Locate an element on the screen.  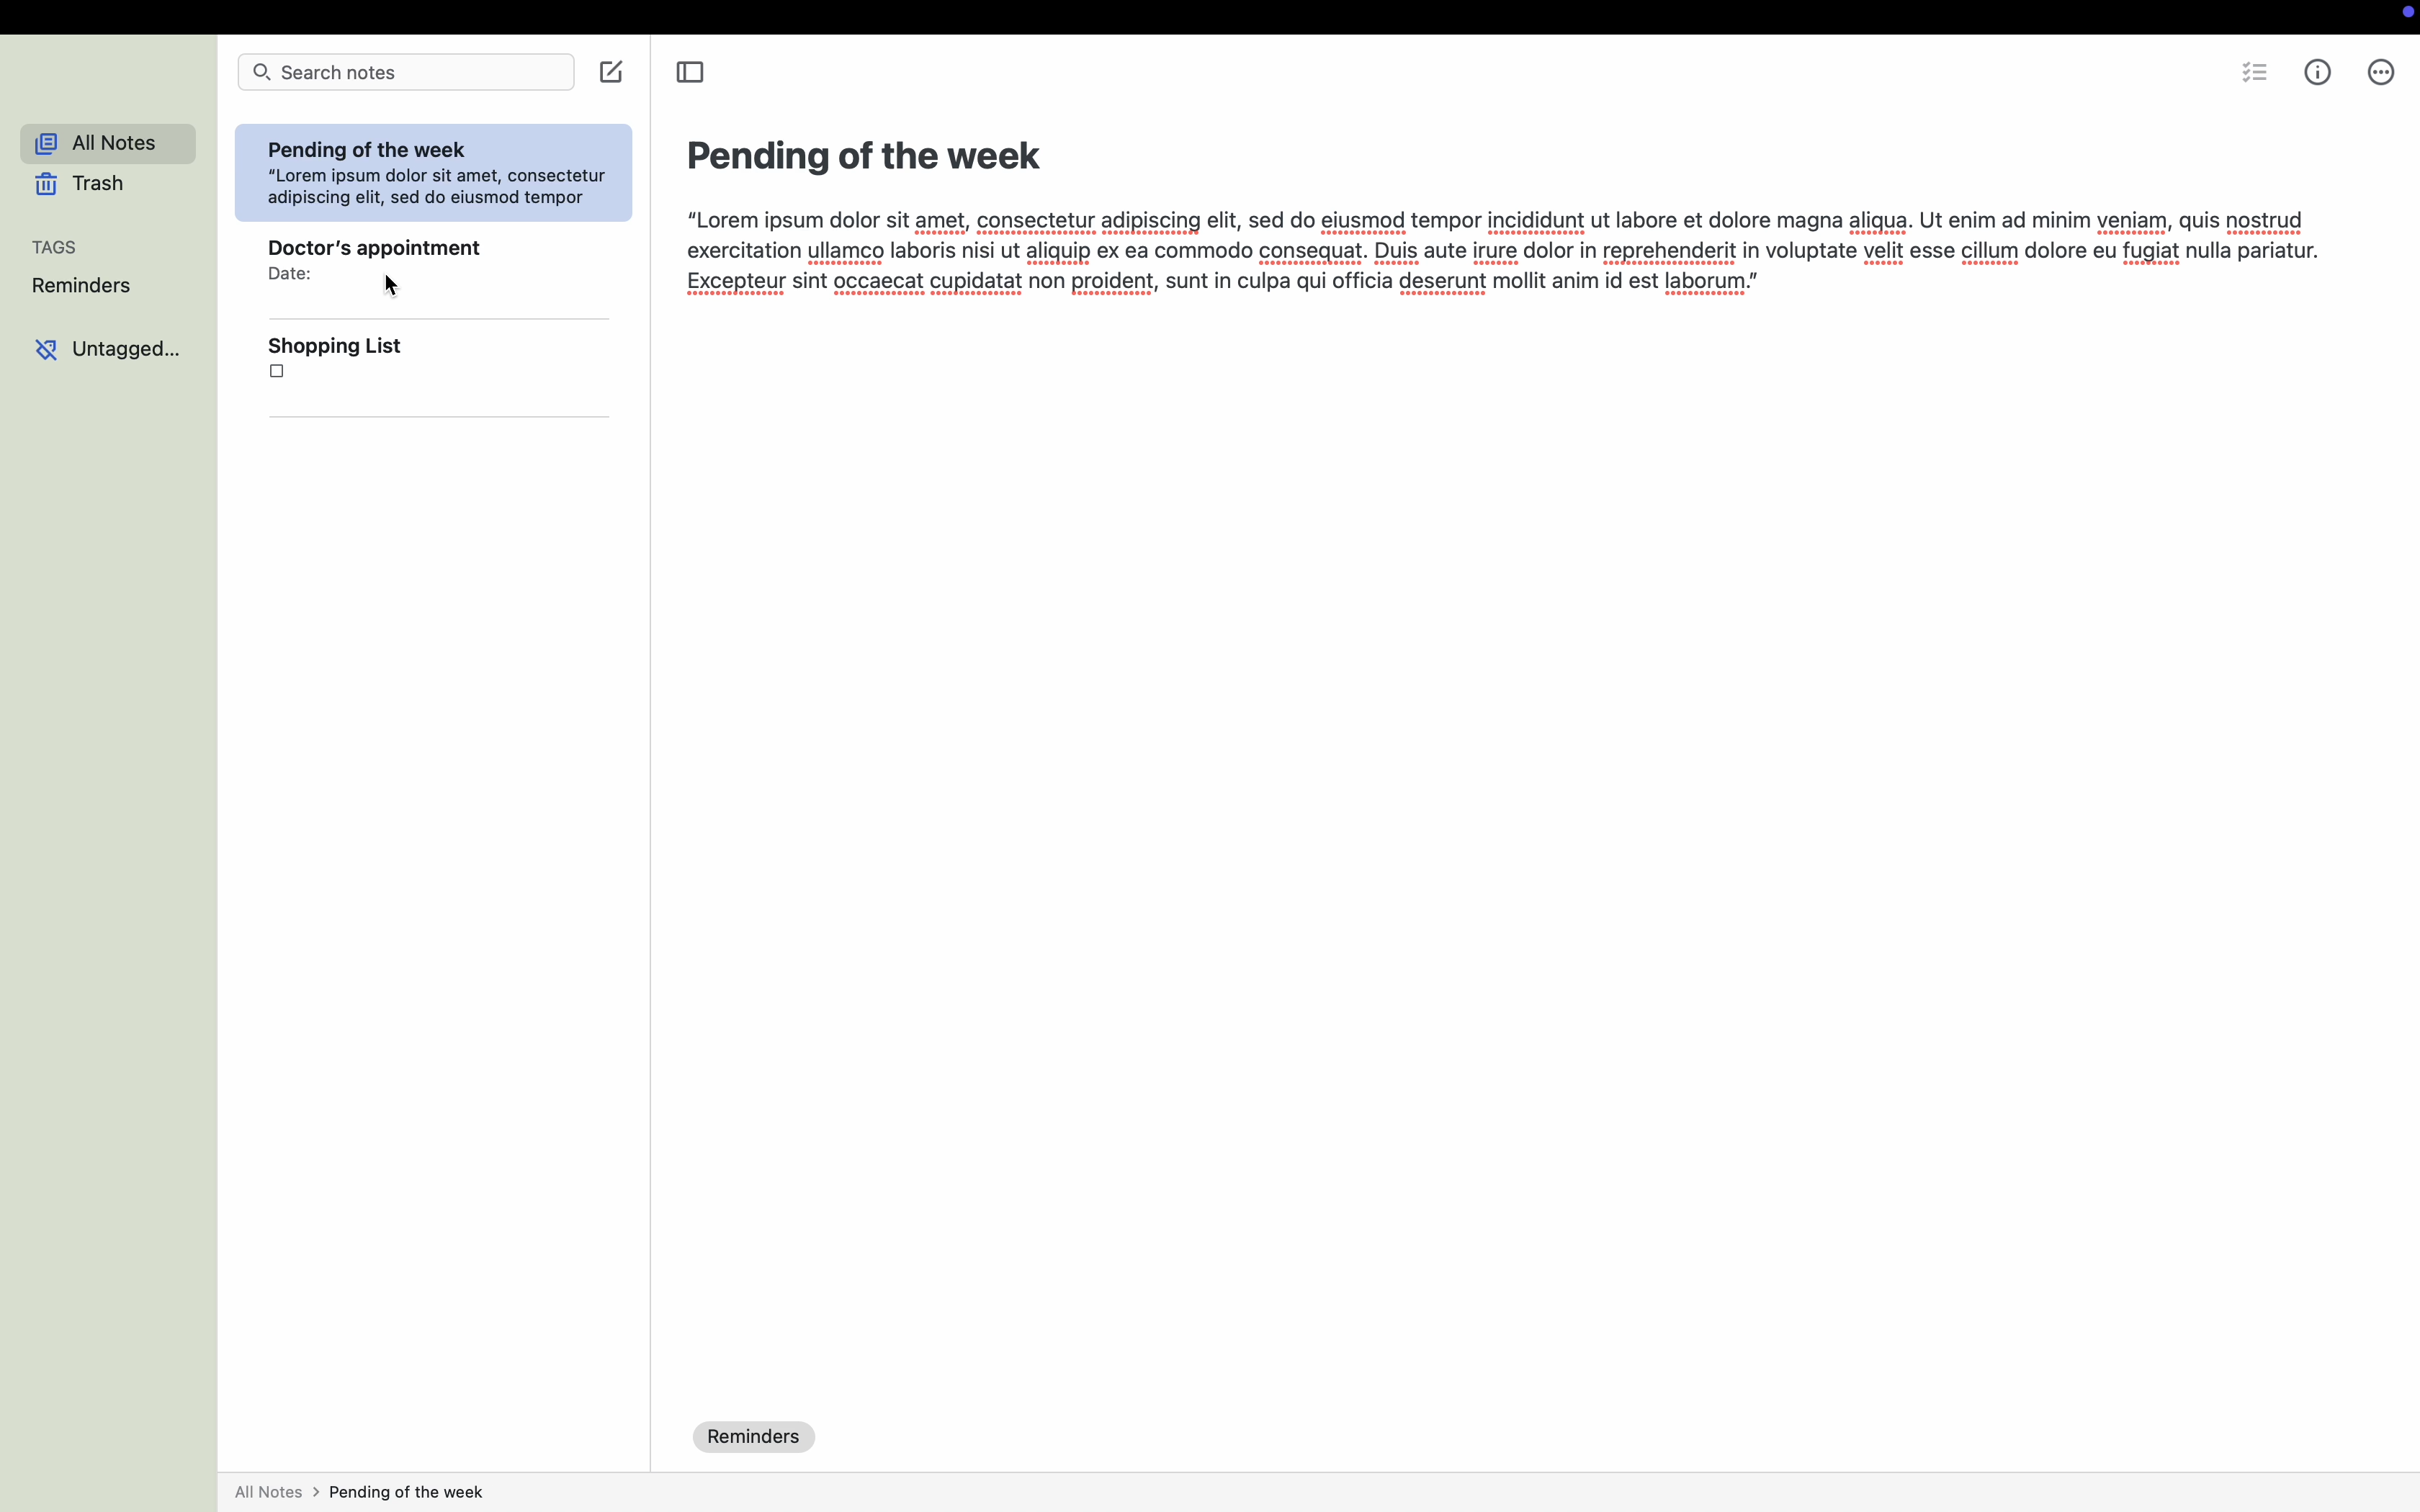
record the screen is located at coordinates (2400, 15).